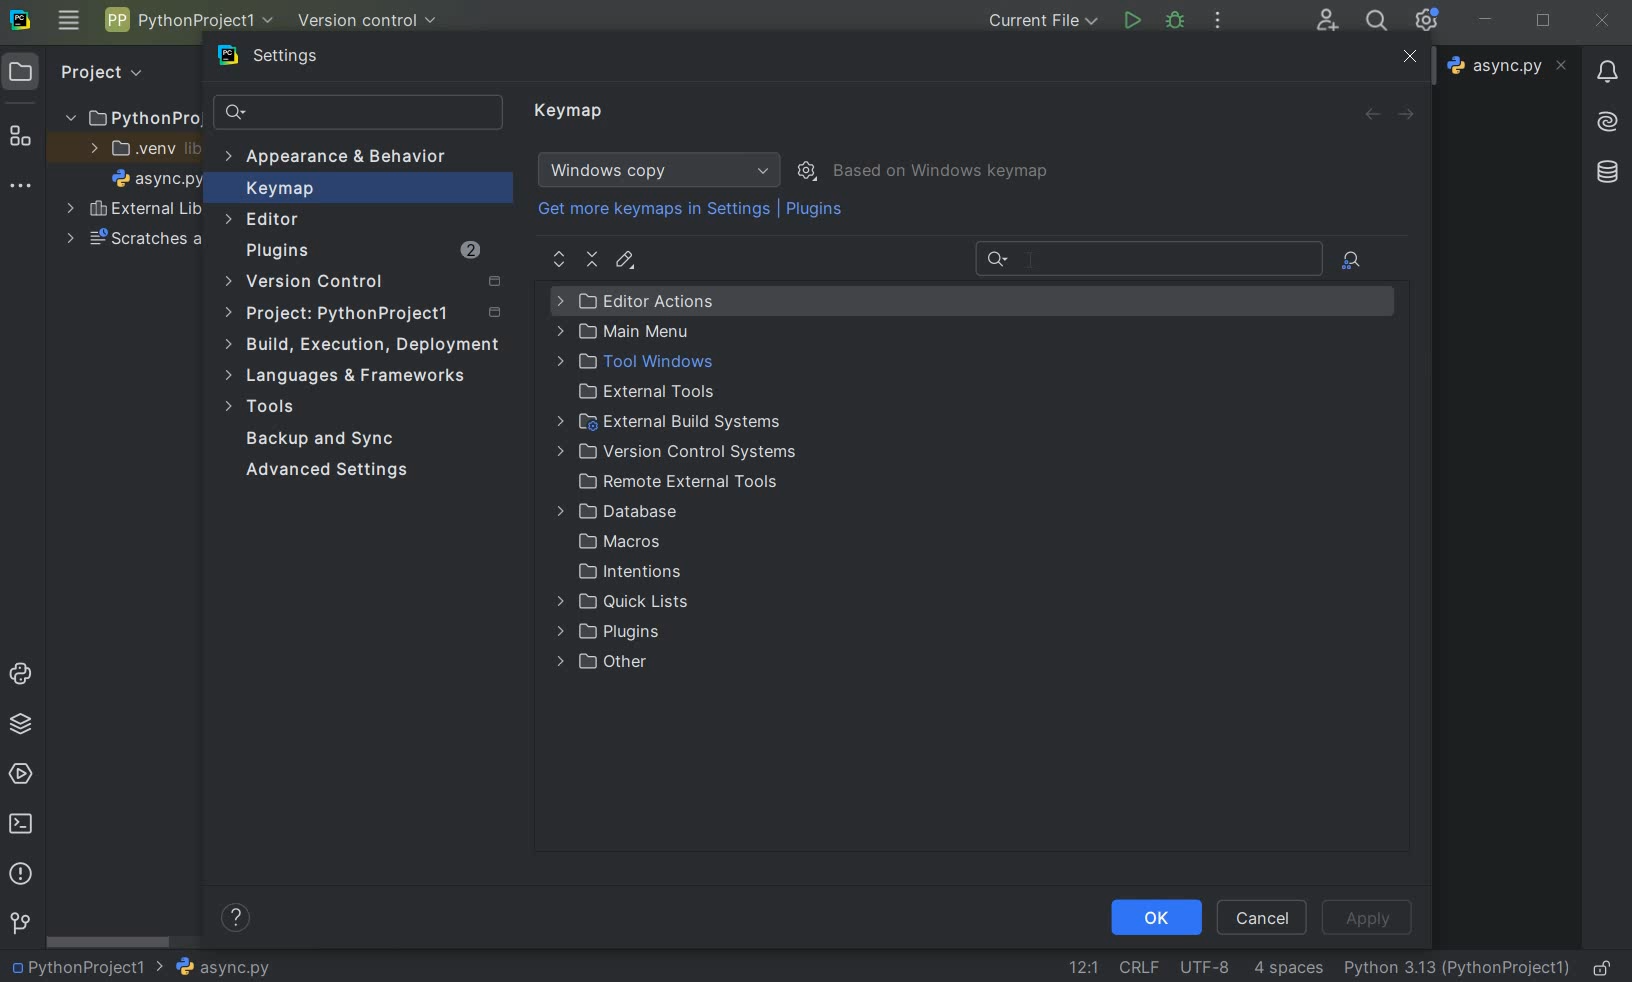 The image size is (1632, 982). I want to click on appearance & behavior, so click(345, 159).